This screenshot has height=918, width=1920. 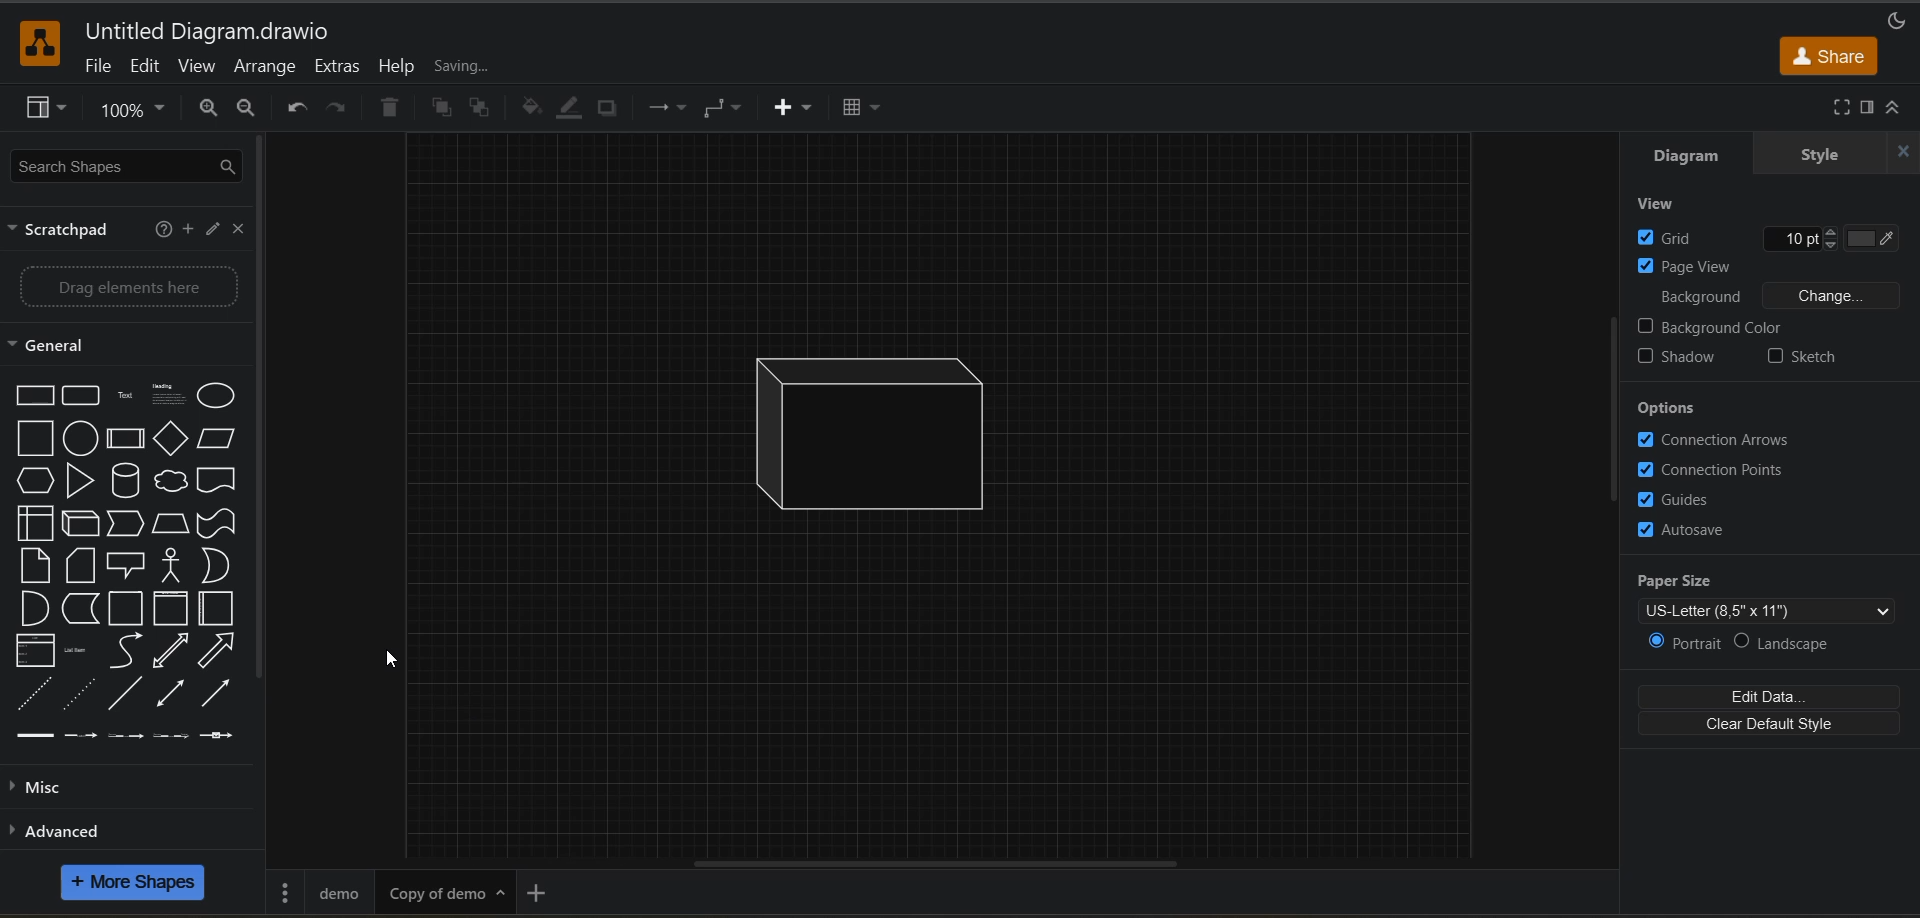 I want to click on view, so click(x=45, y=108).